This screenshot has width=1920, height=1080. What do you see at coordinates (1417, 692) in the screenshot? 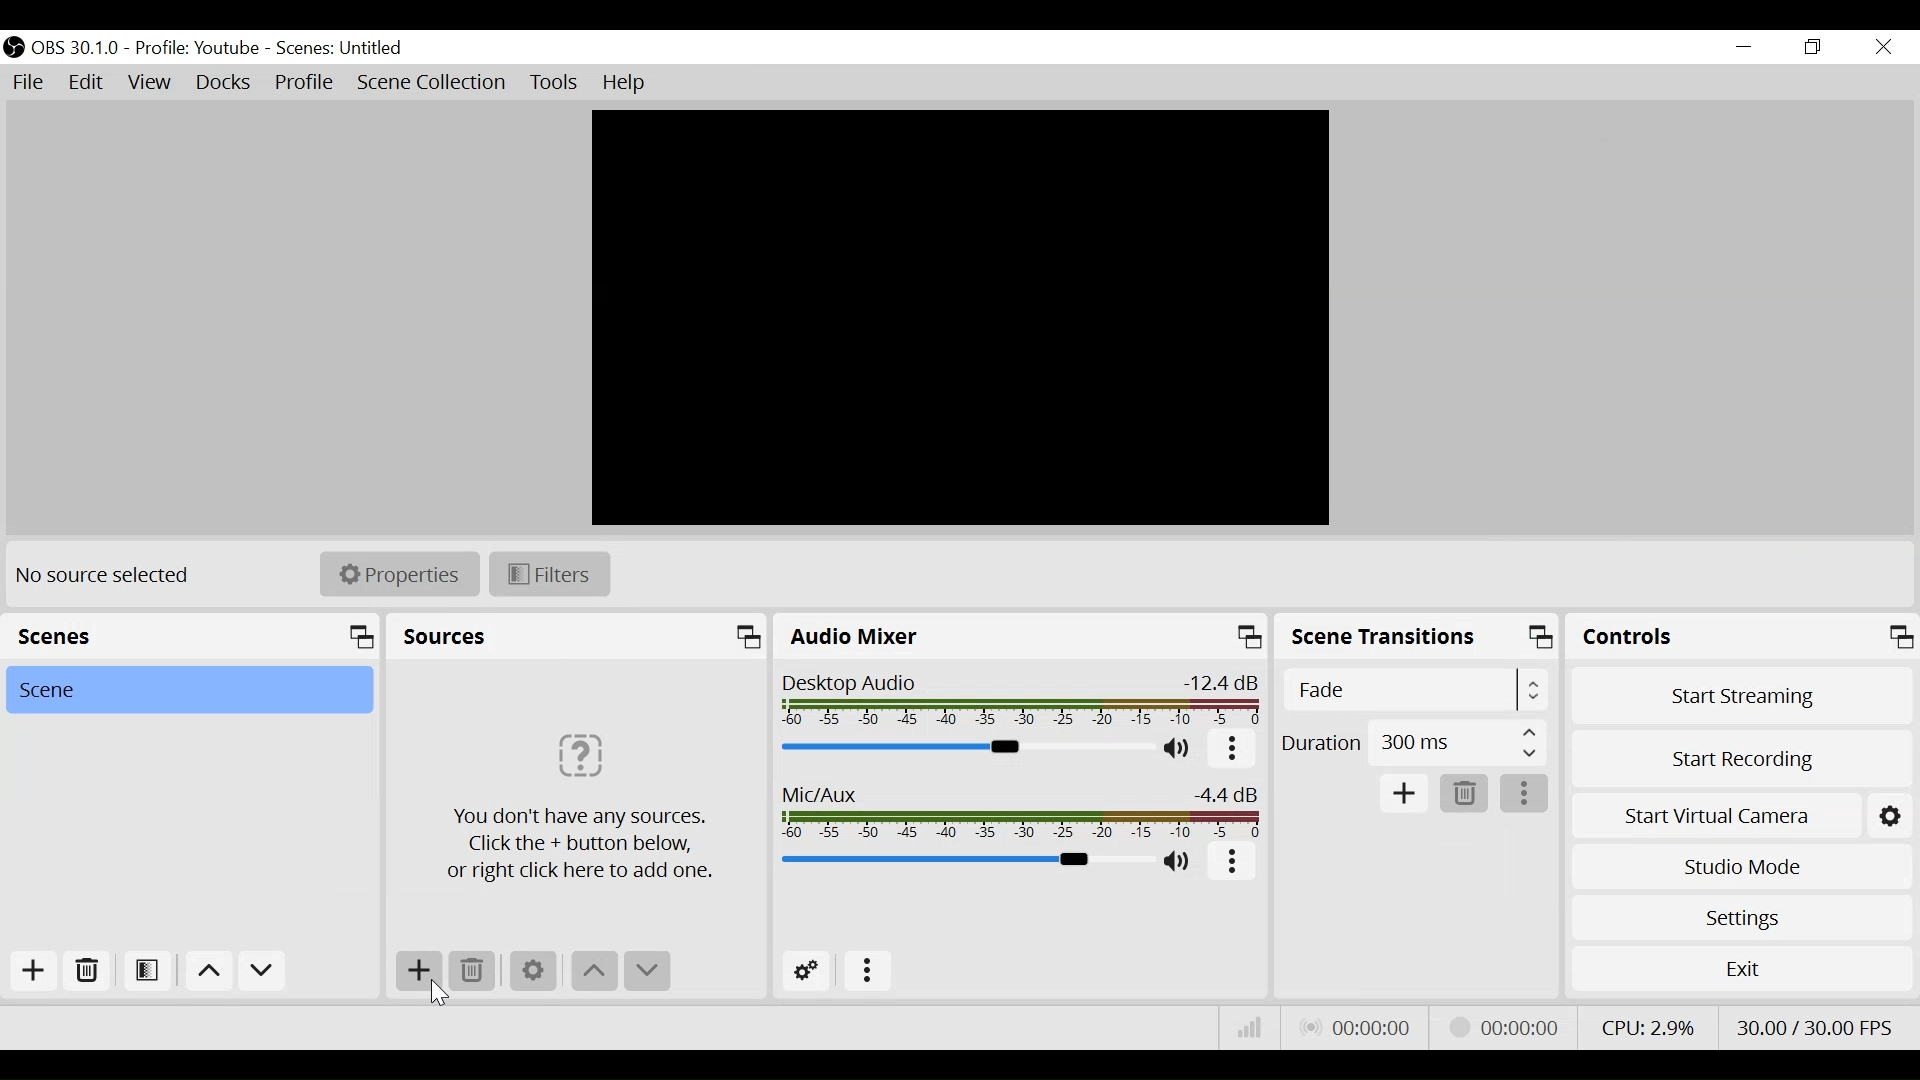
I see `Select Scene Transition` at bounding box center [1417, 692].